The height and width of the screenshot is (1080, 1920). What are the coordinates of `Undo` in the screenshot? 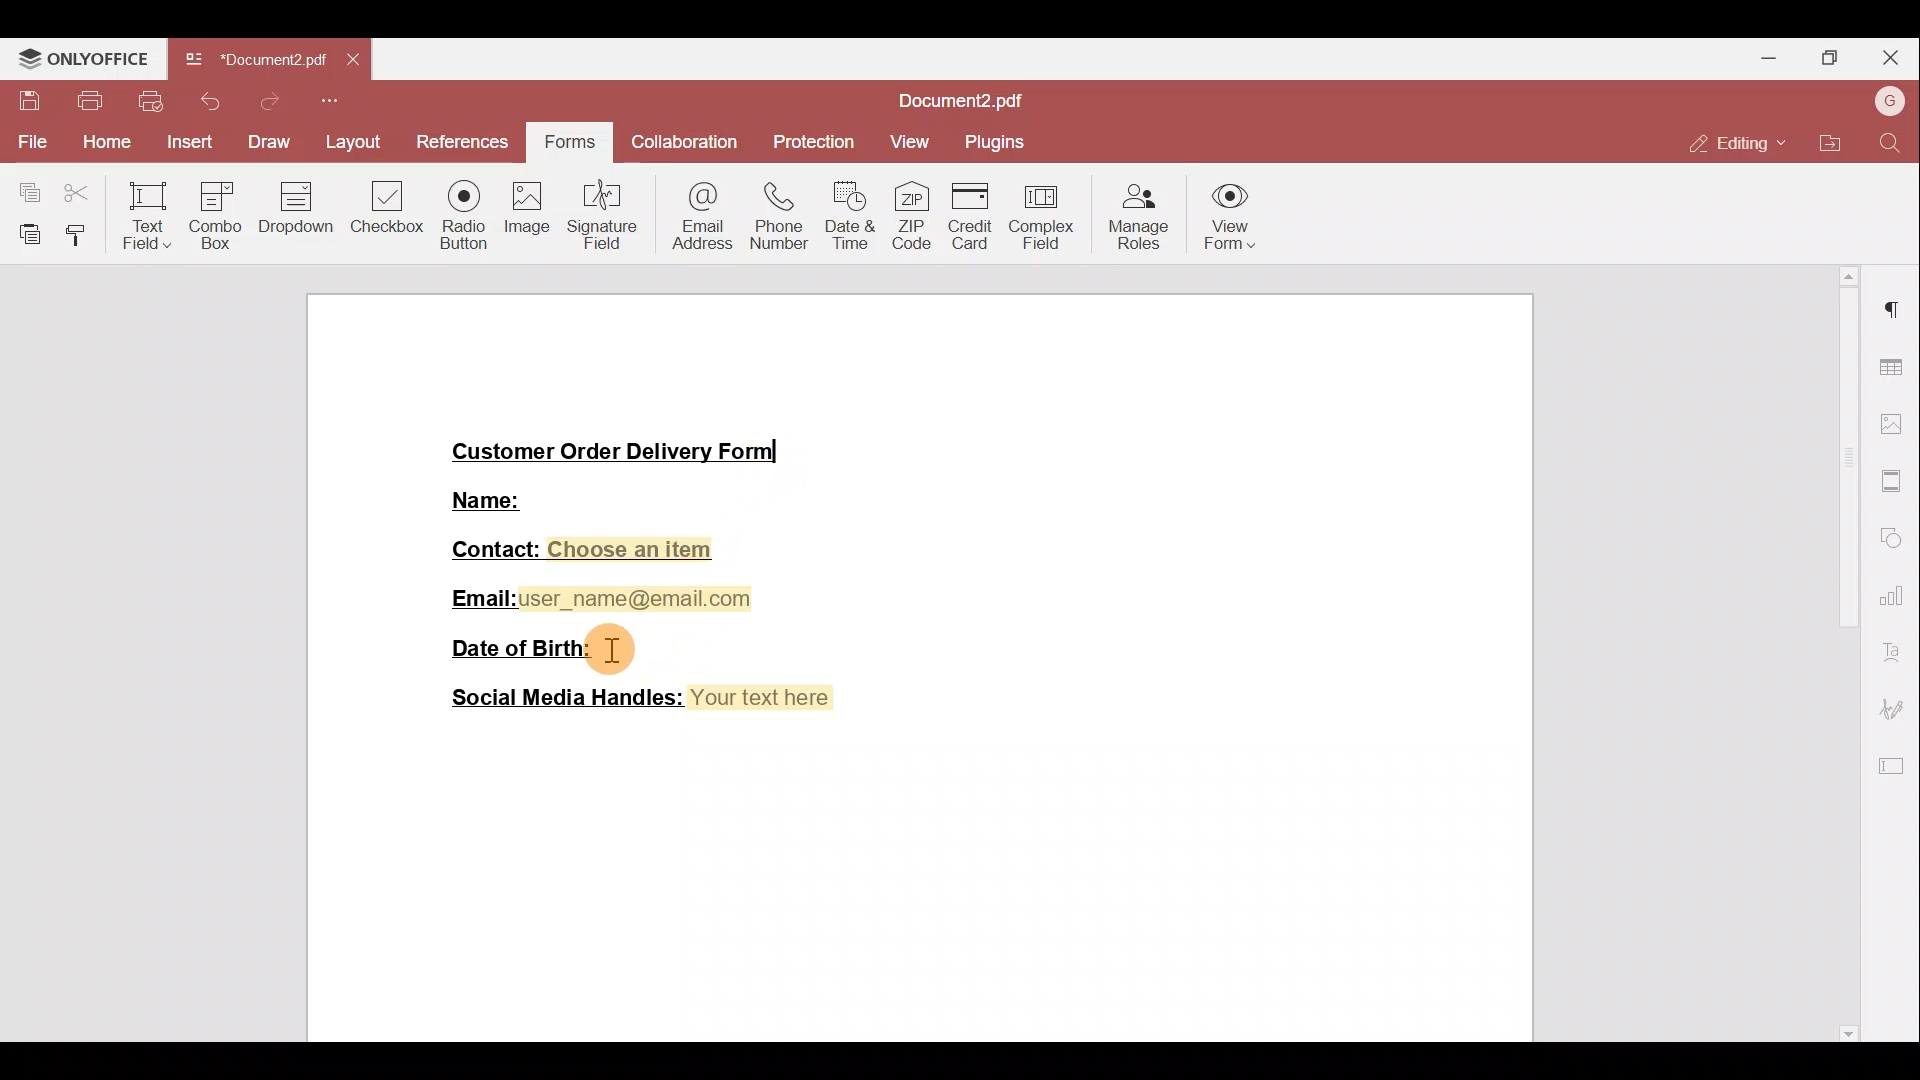 It's located at (207, 101).